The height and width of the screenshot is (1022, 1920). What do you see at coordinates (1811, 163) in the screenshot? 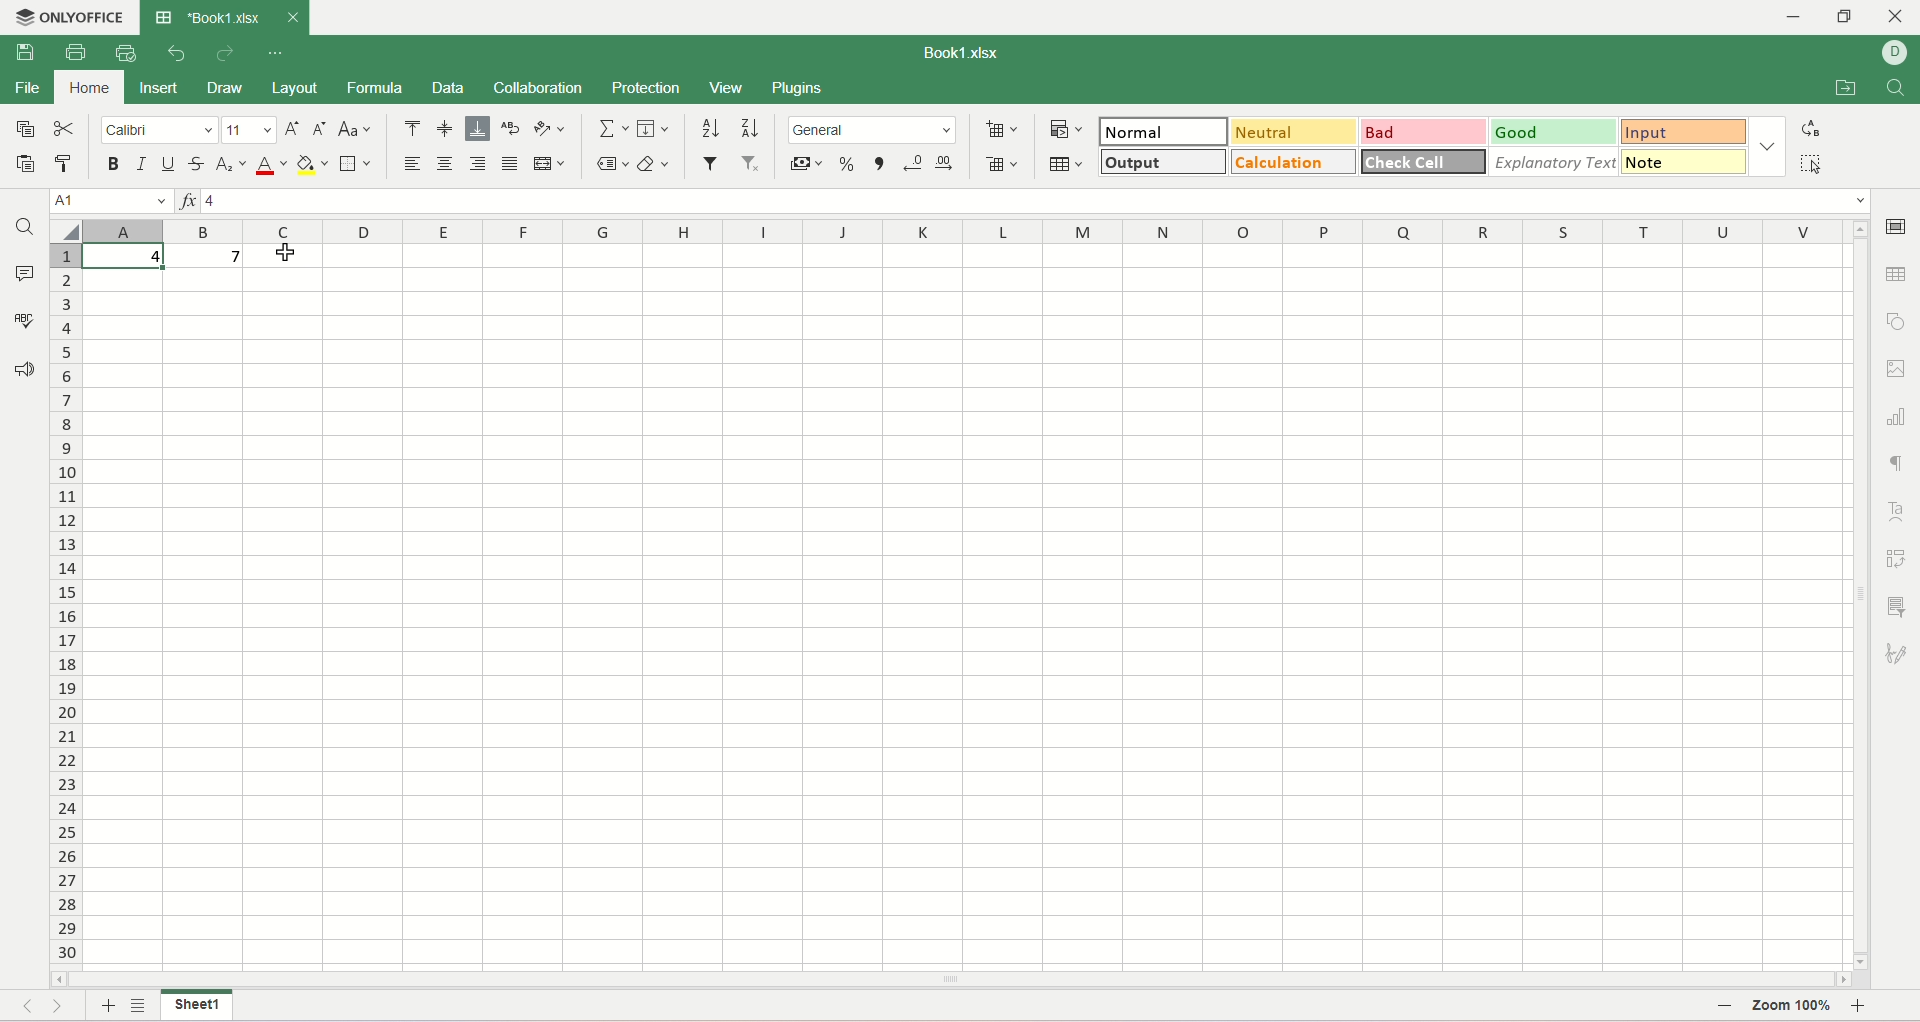
I see `select all` at bounding box center [1811, 163].